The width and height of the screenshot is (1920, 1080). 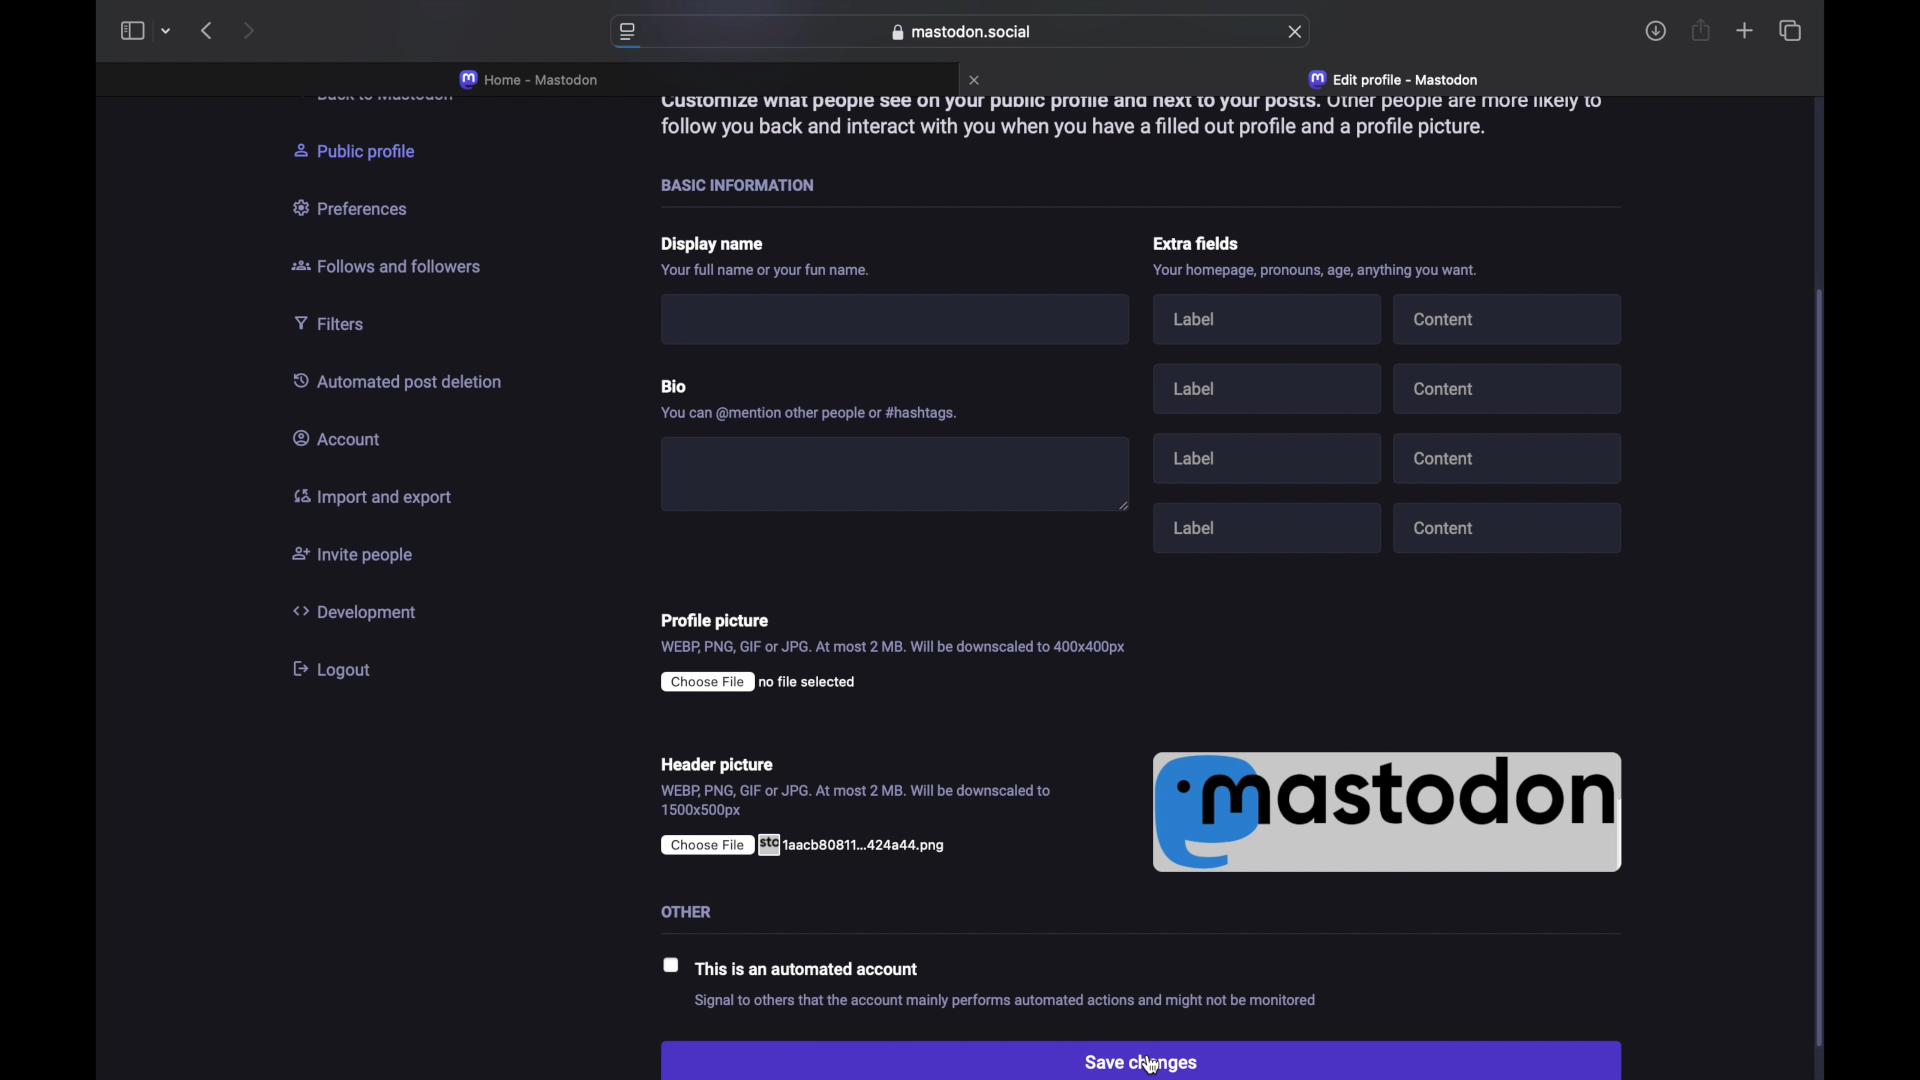 I want to click on Invite people, so click(x=358, y=552).